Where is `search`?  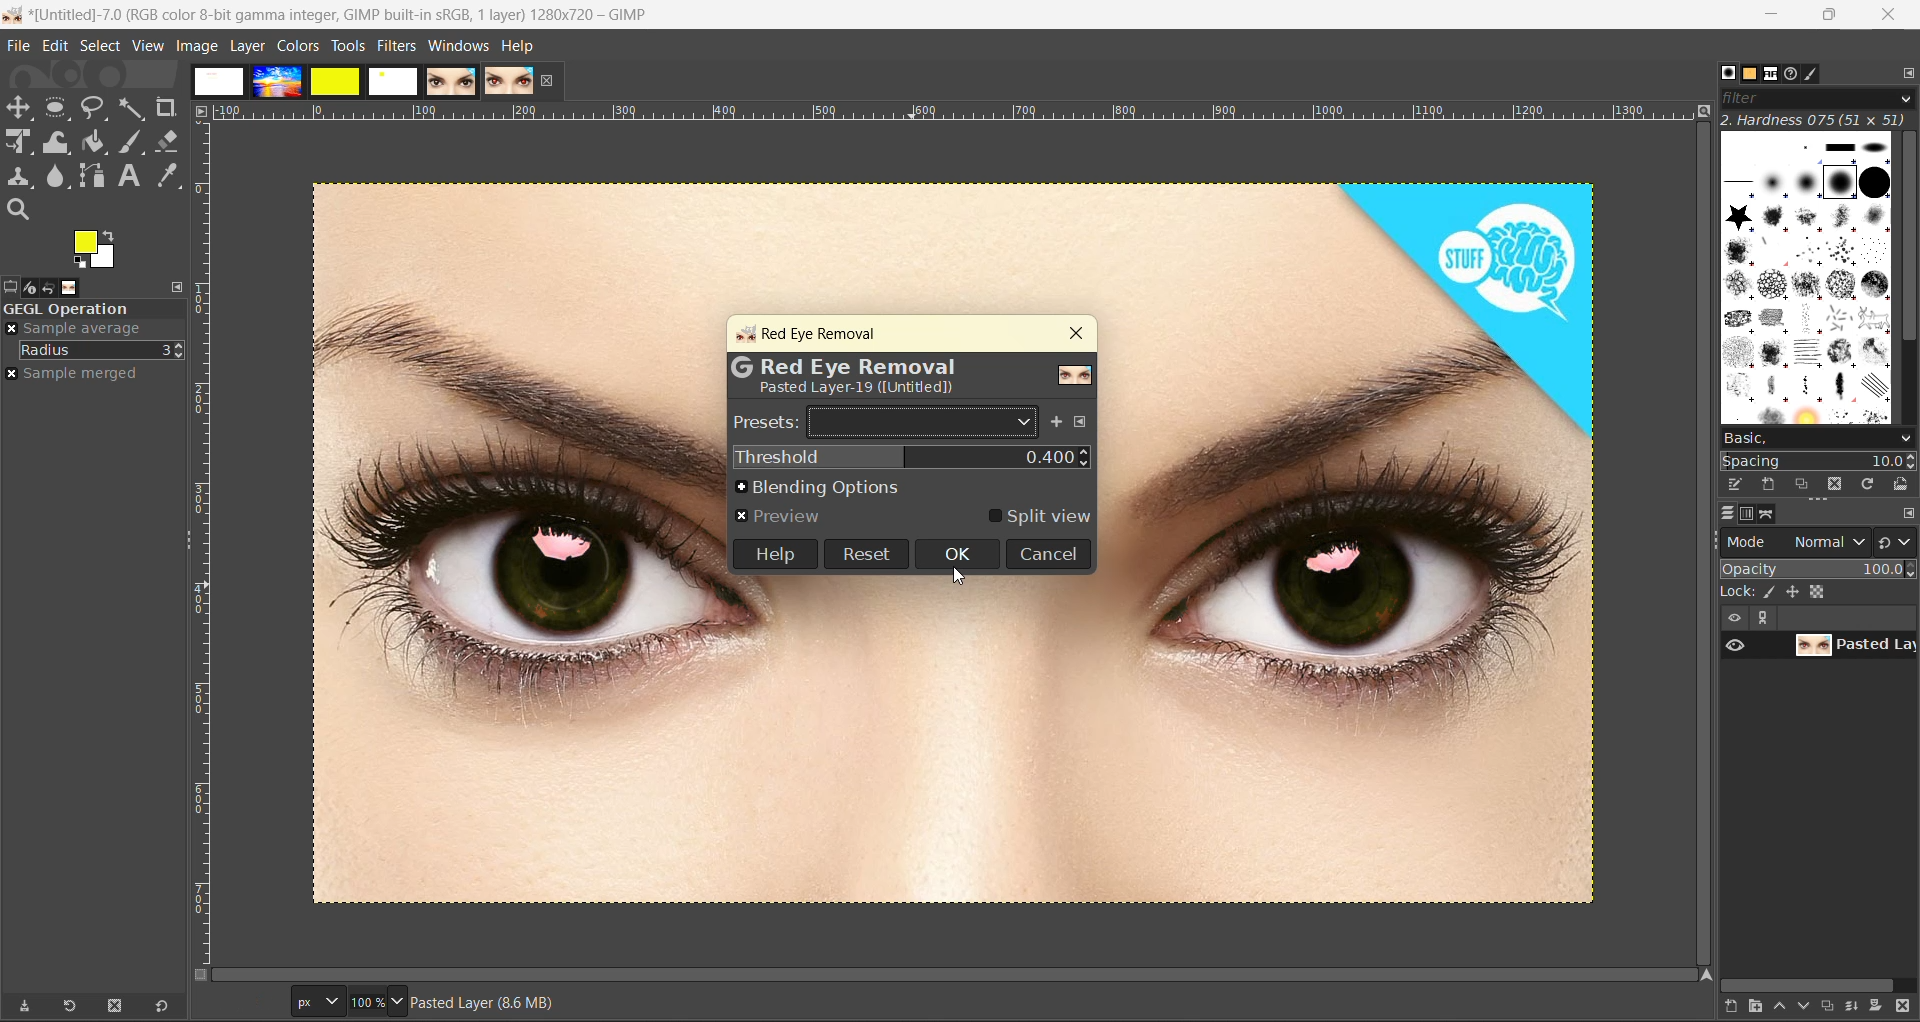
search is located at coordinates (16, 210).